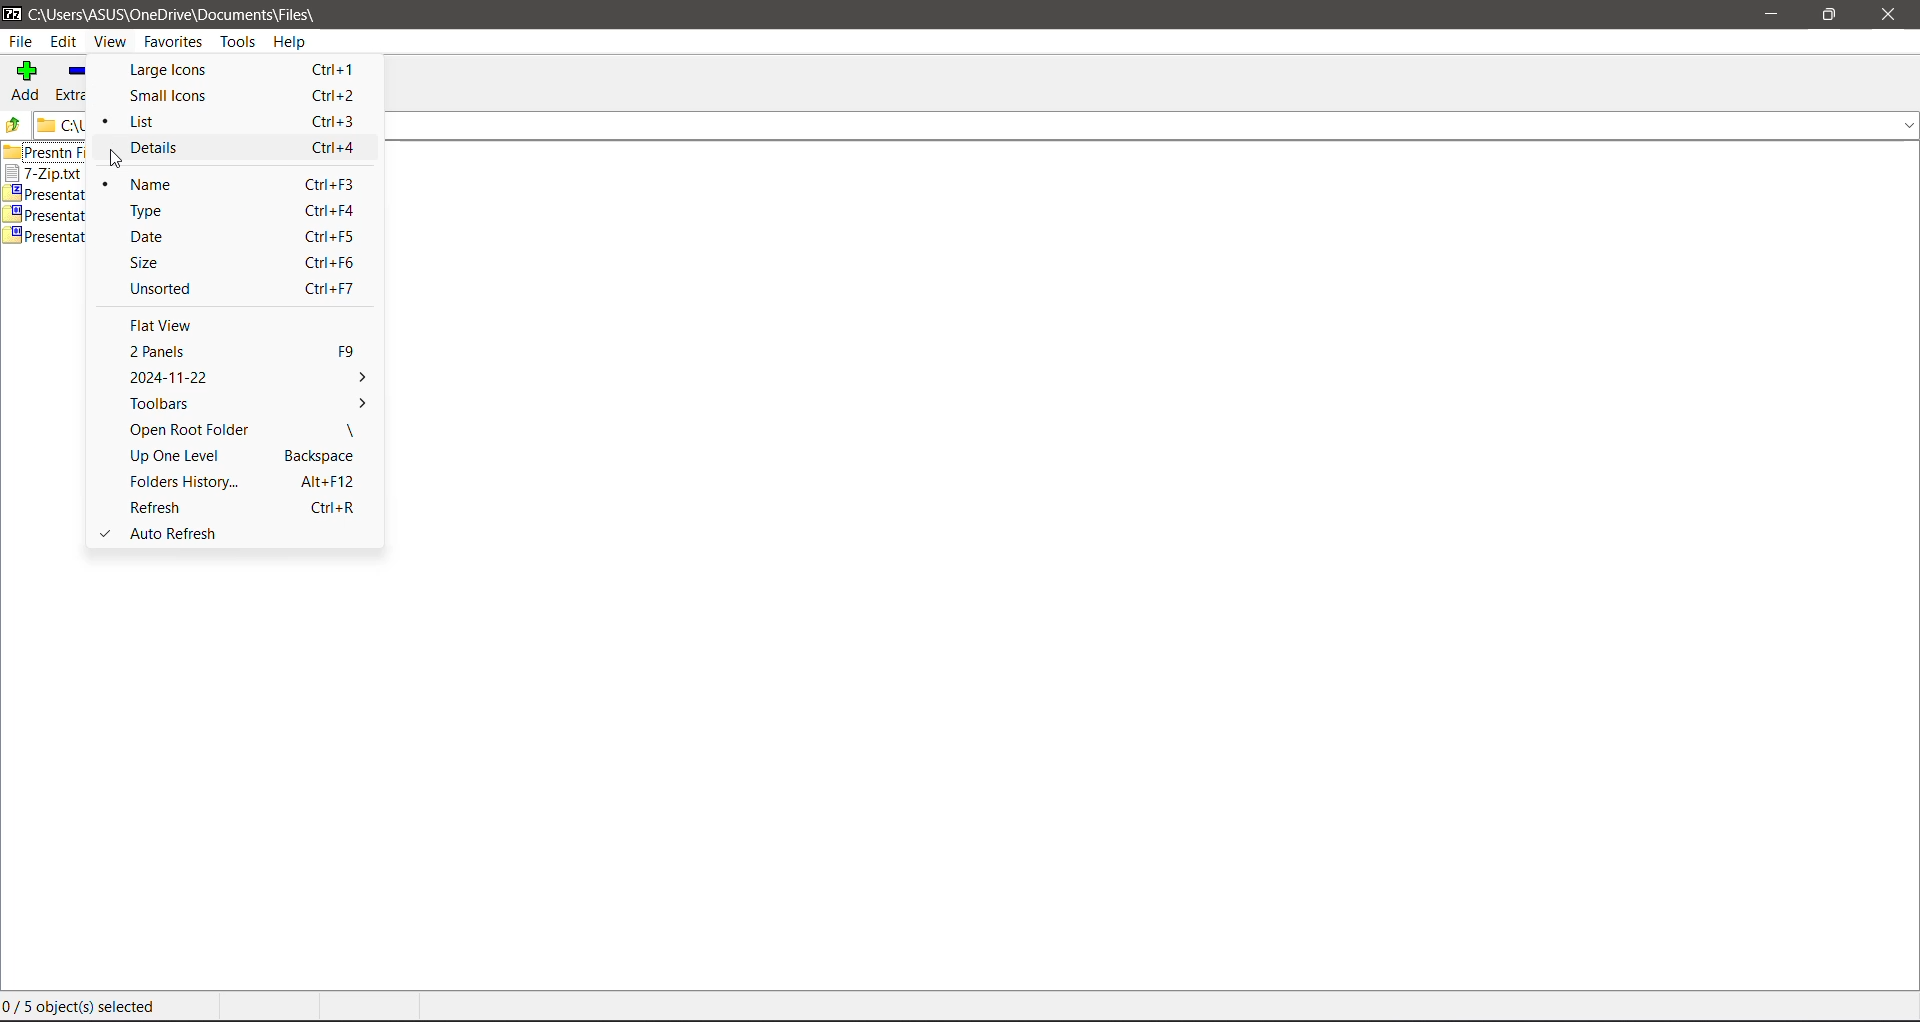  I want to click on Large Icons, so click(235, 68).